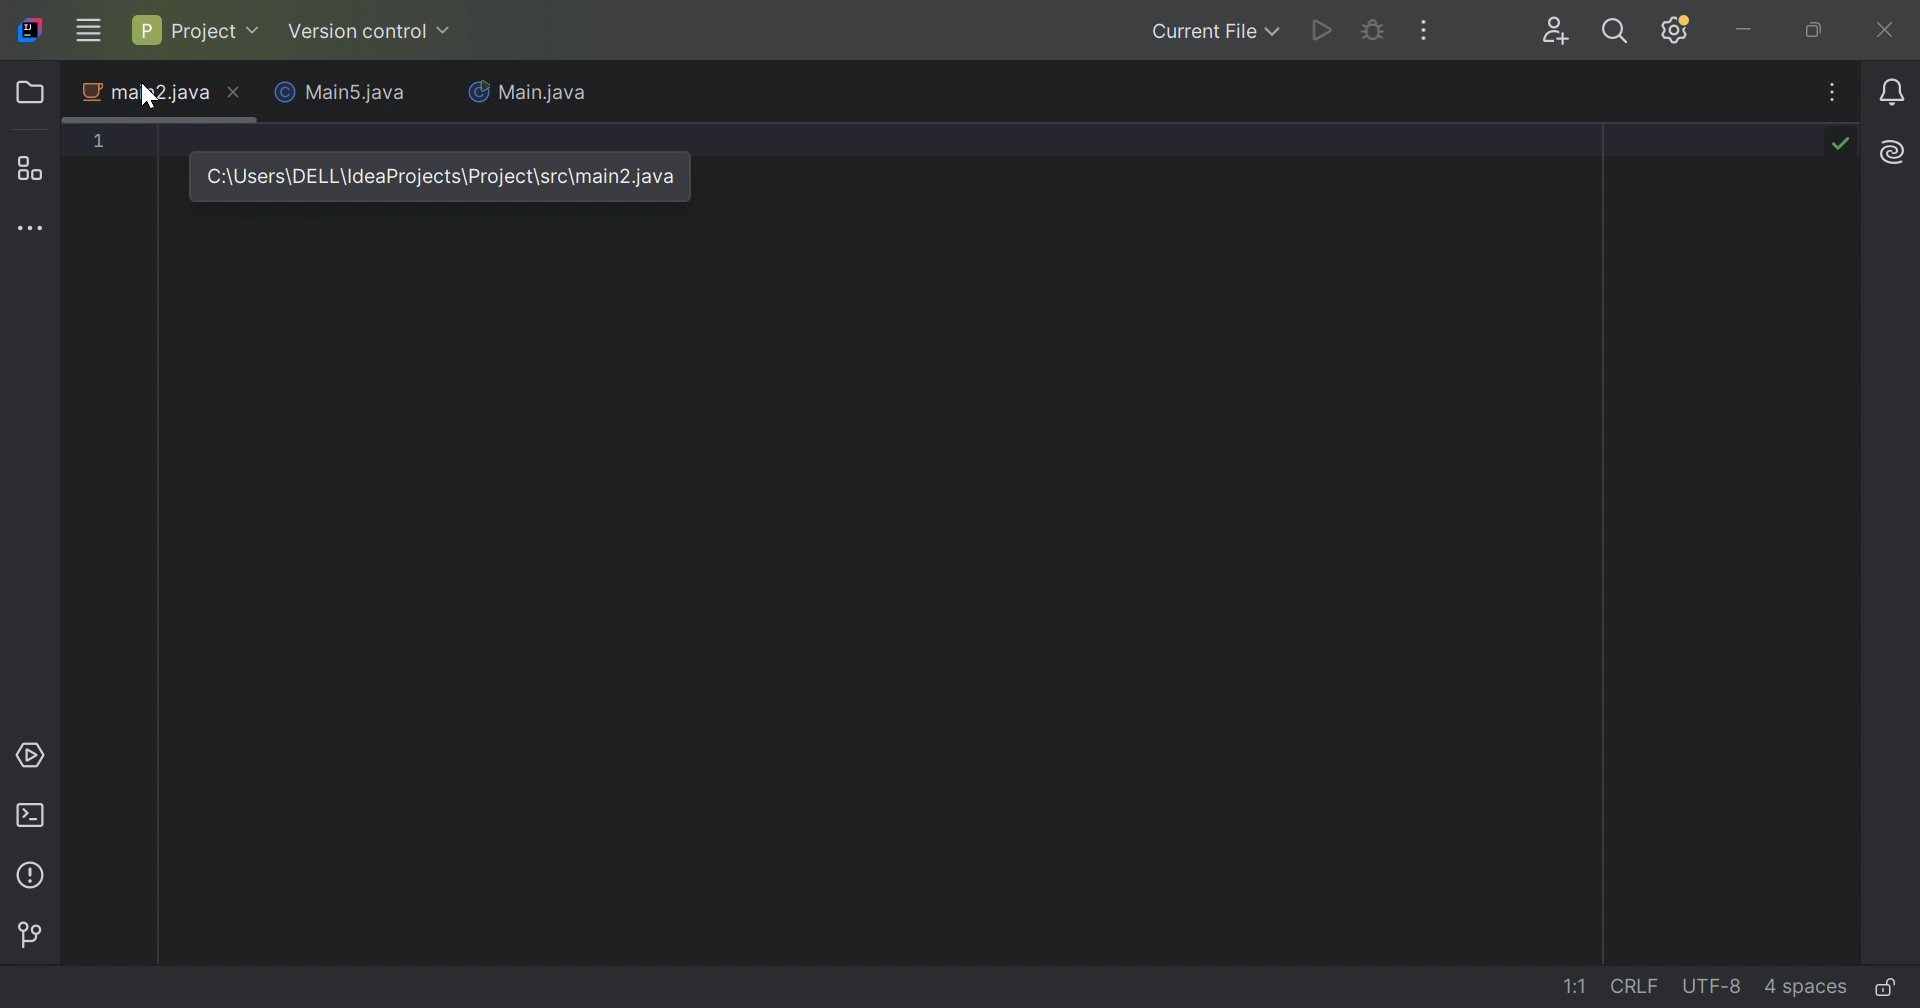 The image size is (1920, 1008). I want to click on Notifications, so click(1896, 93).